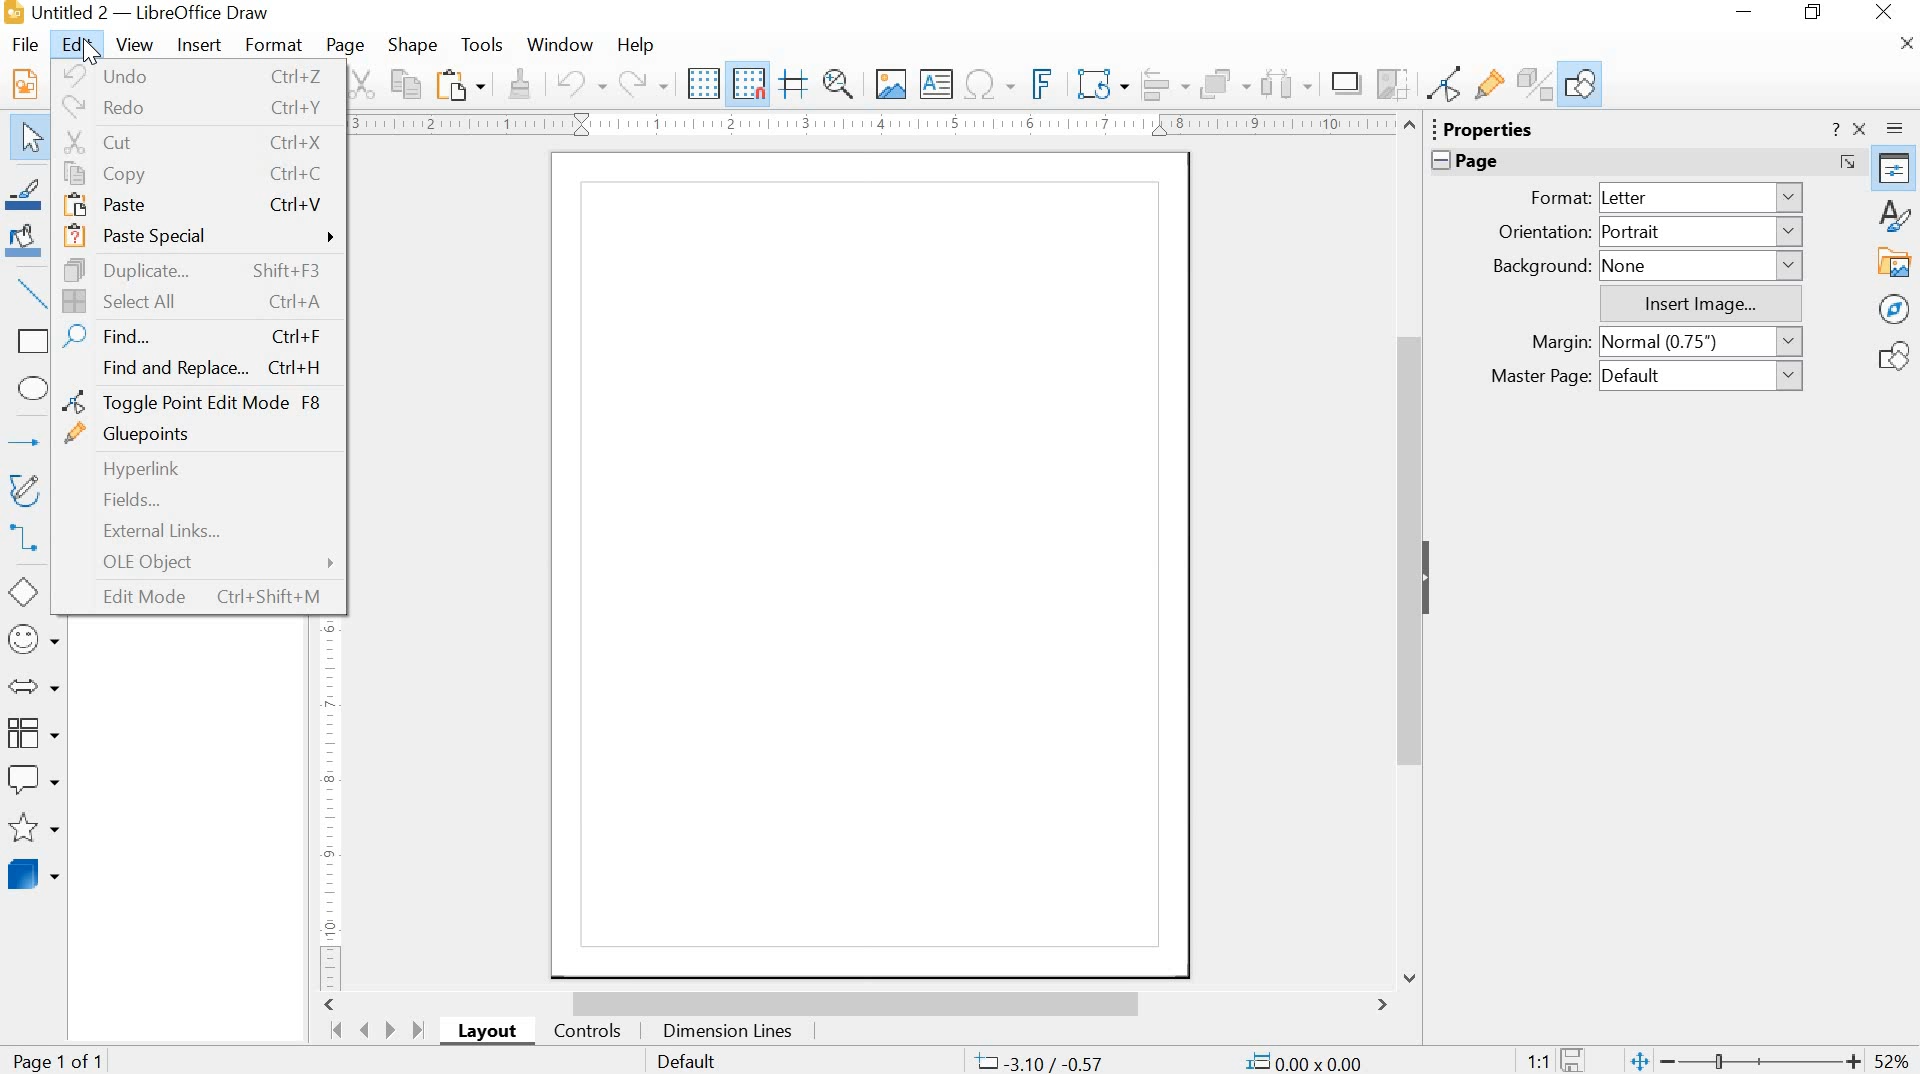 The image size is (1920, 1074). I want to click on Edit, so click(77, 43).